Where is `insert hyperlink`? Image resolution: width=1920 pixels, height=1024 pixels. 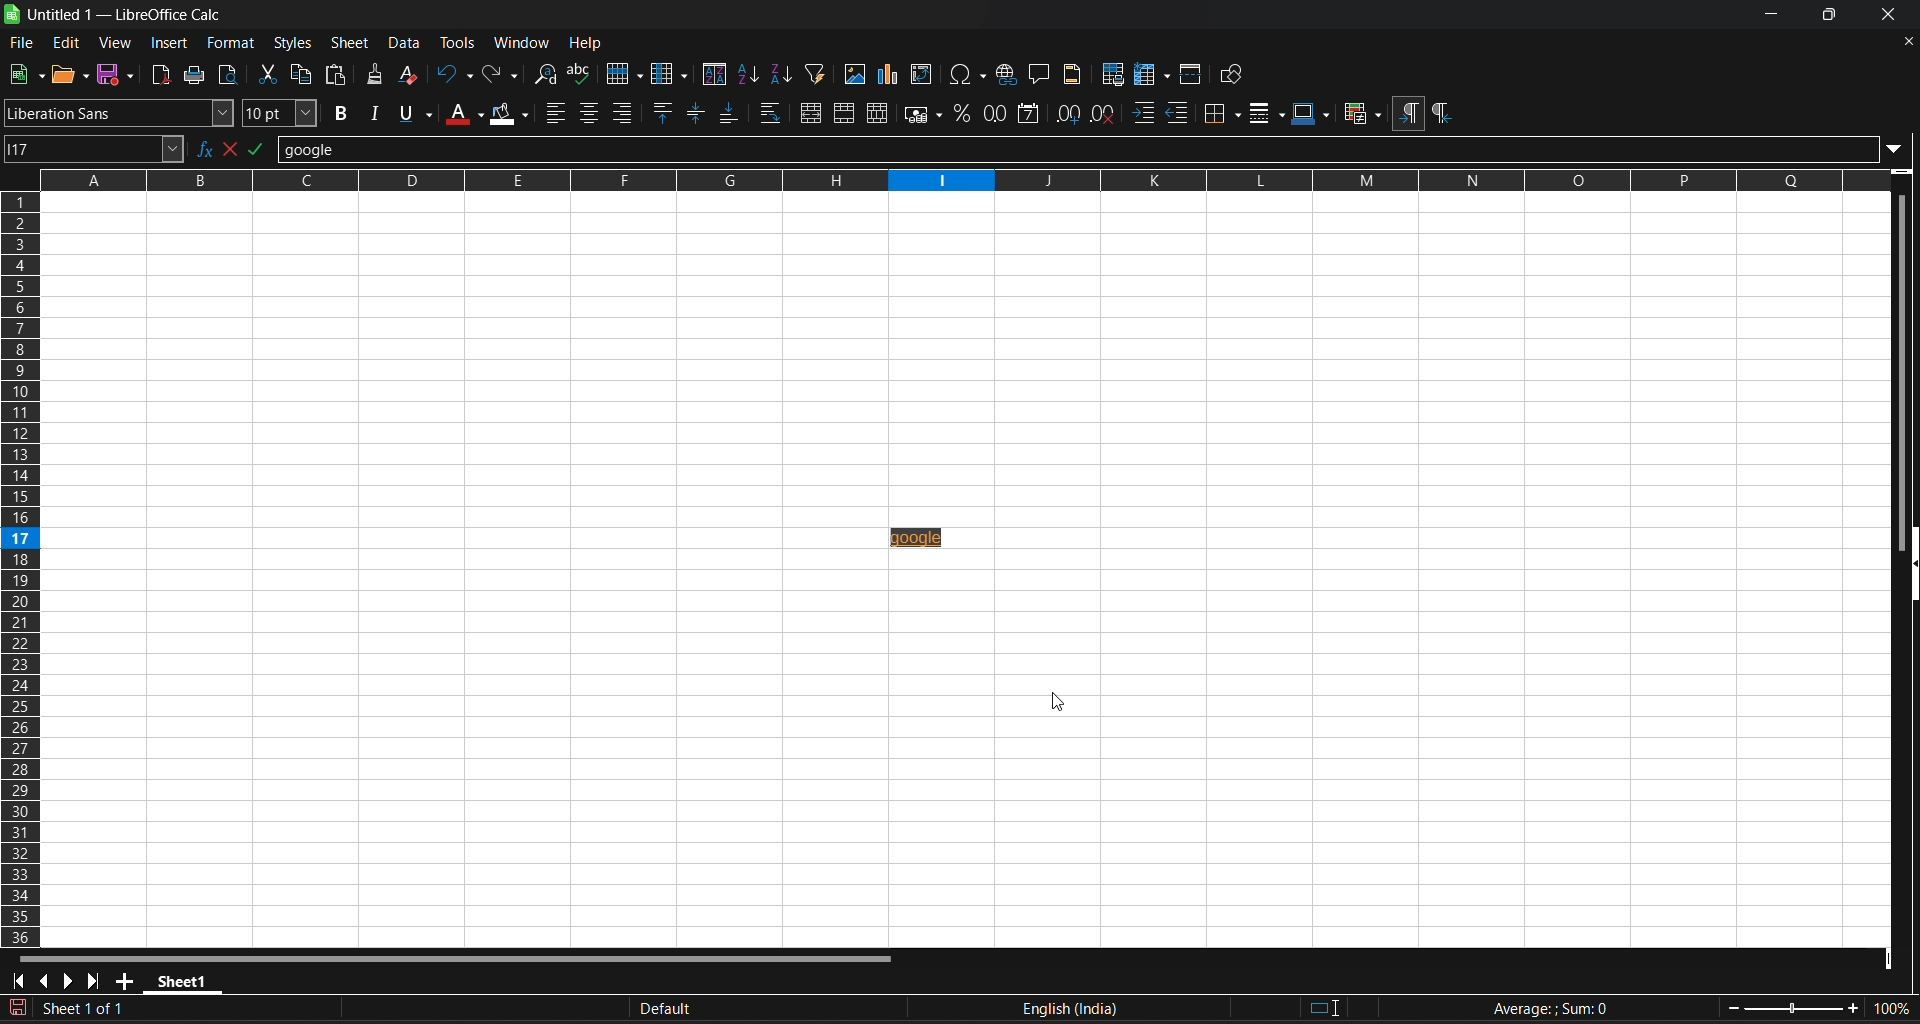 insert hyperlink is located at coordinates (1007, 75).